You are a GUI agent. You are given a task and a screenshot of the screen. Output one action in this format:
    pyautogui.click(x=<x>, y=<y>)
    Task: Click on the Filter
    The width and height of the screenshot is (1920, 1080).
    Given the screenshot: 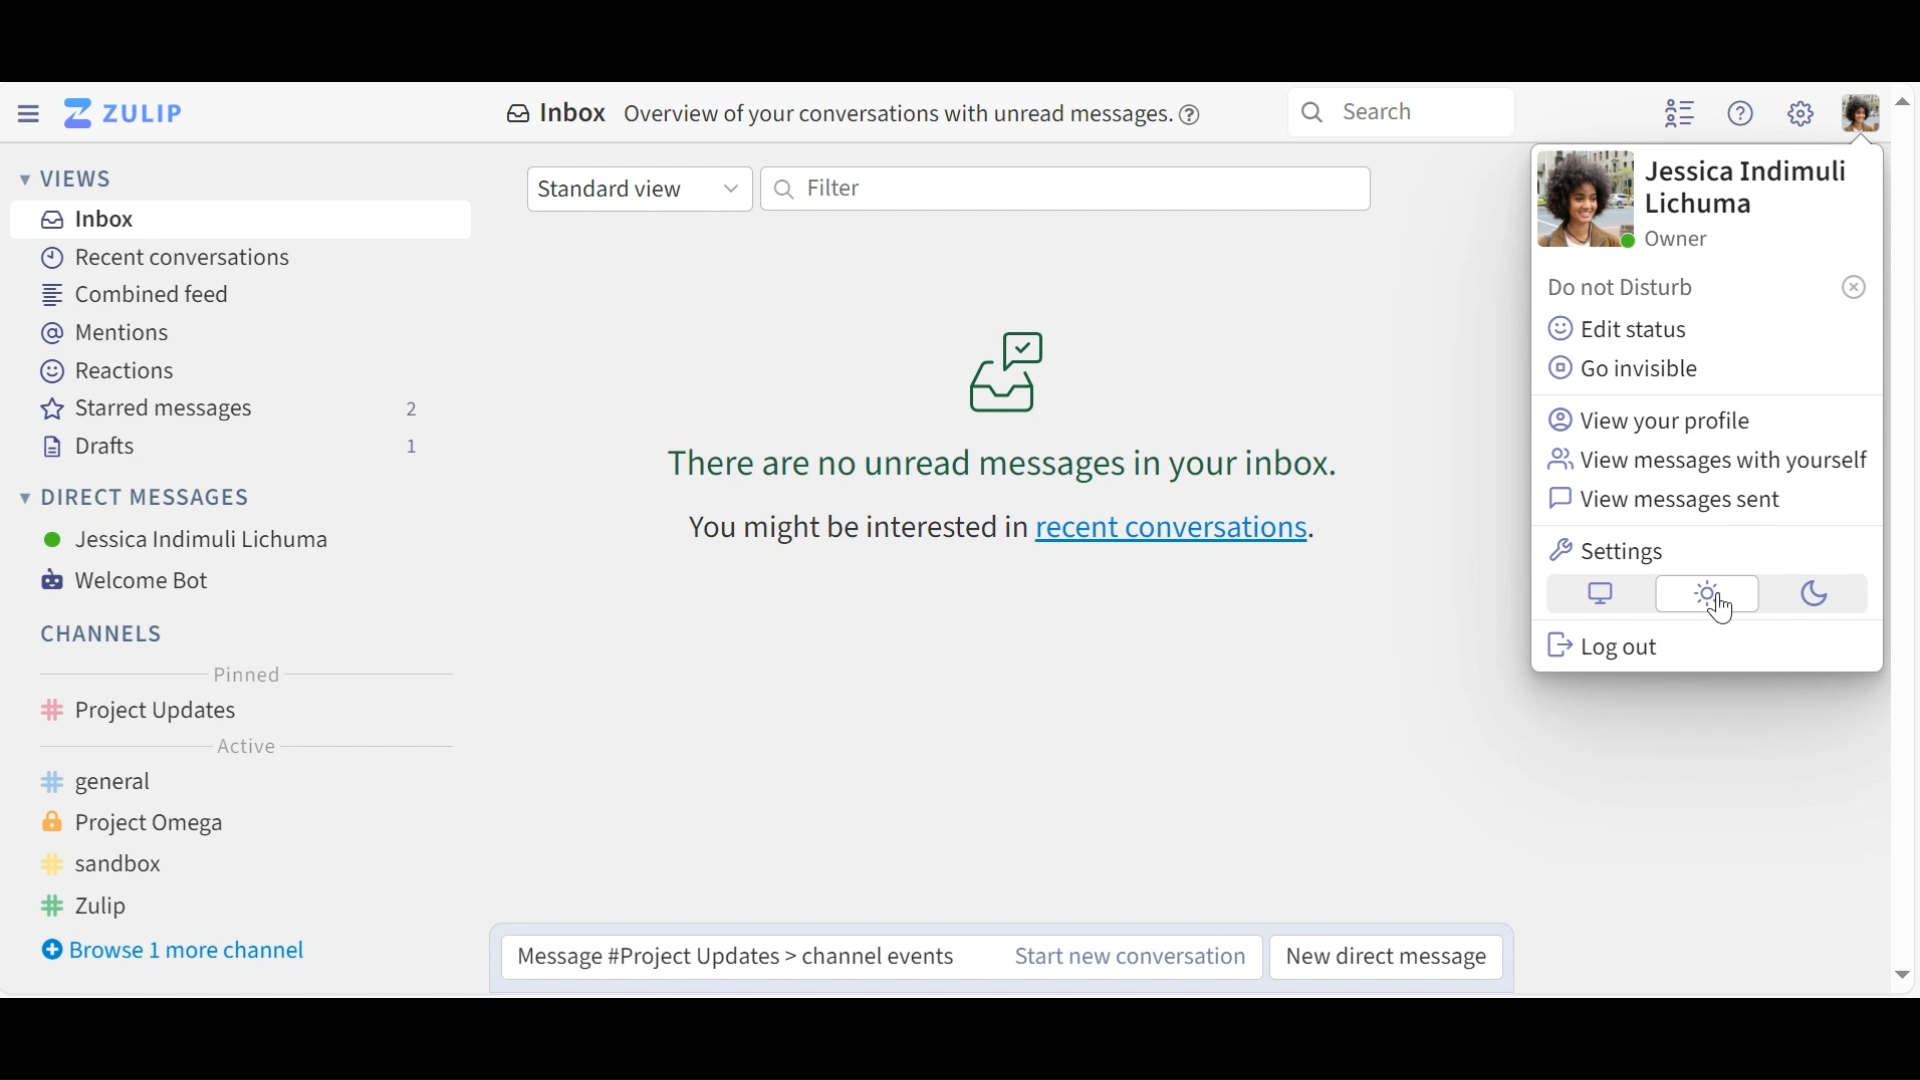 What is the action you would take?
    pyautogui.click(x=1064, y=189)
    